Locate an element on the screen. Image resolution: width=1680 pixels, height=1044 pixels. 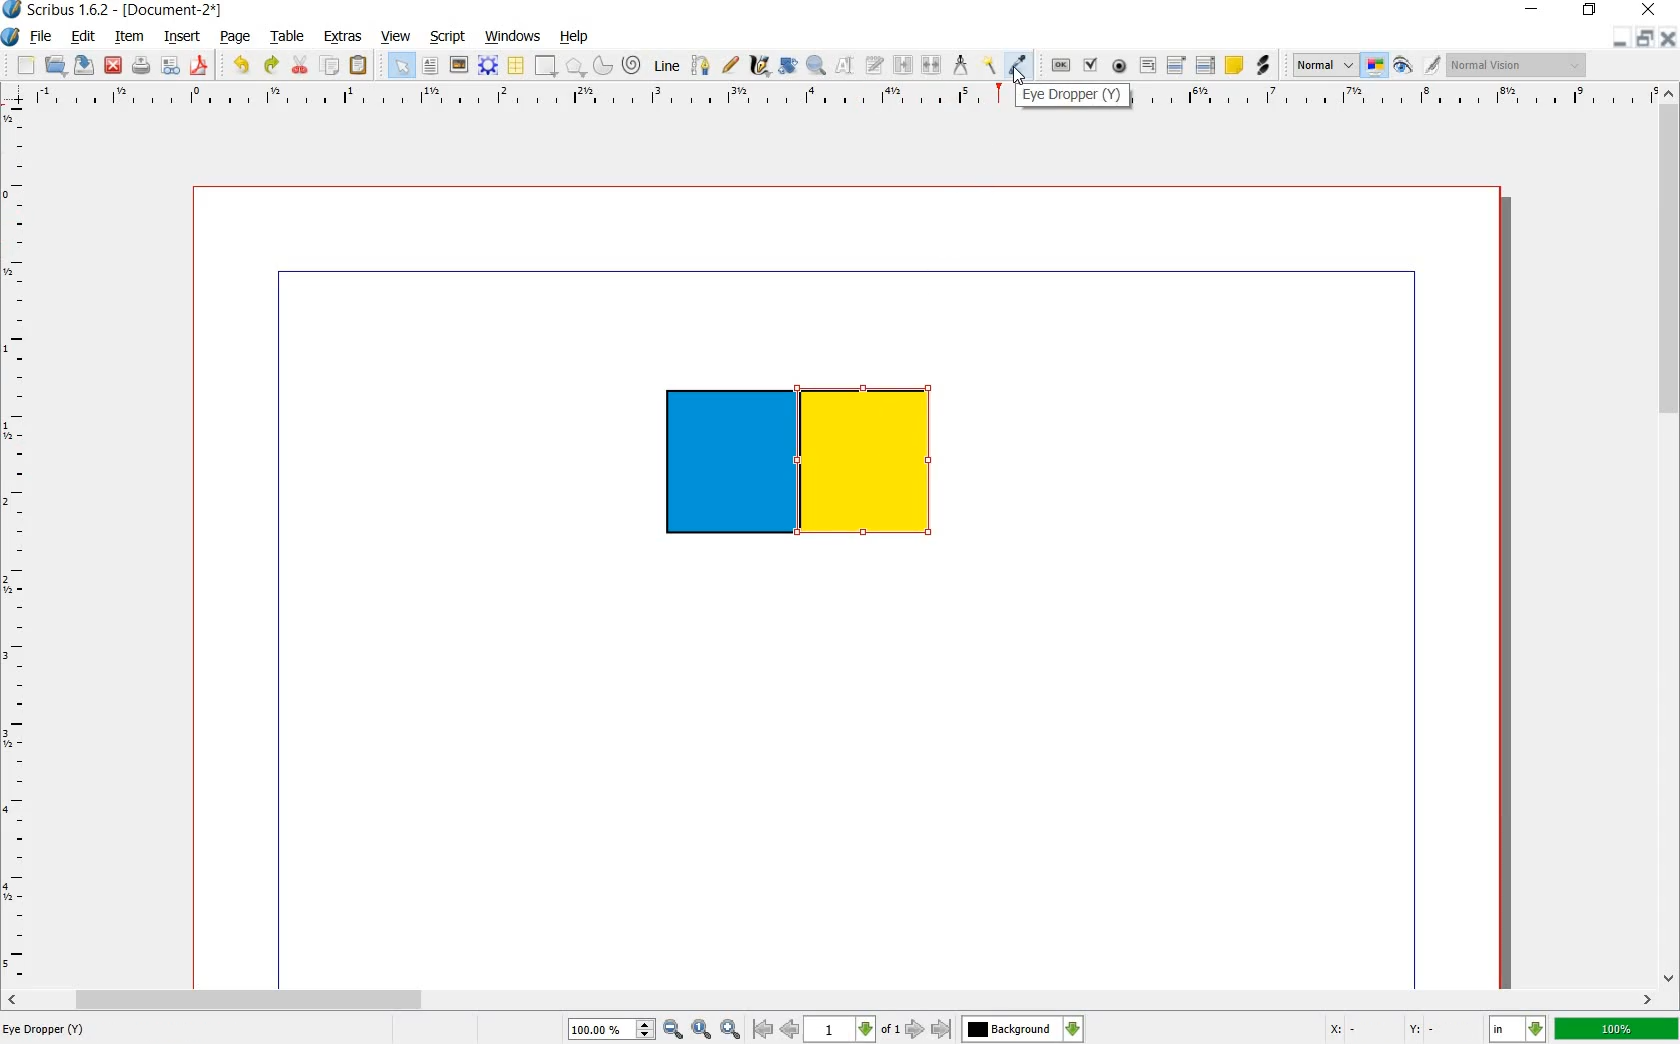
ruler is located at coordinates (17, 544).